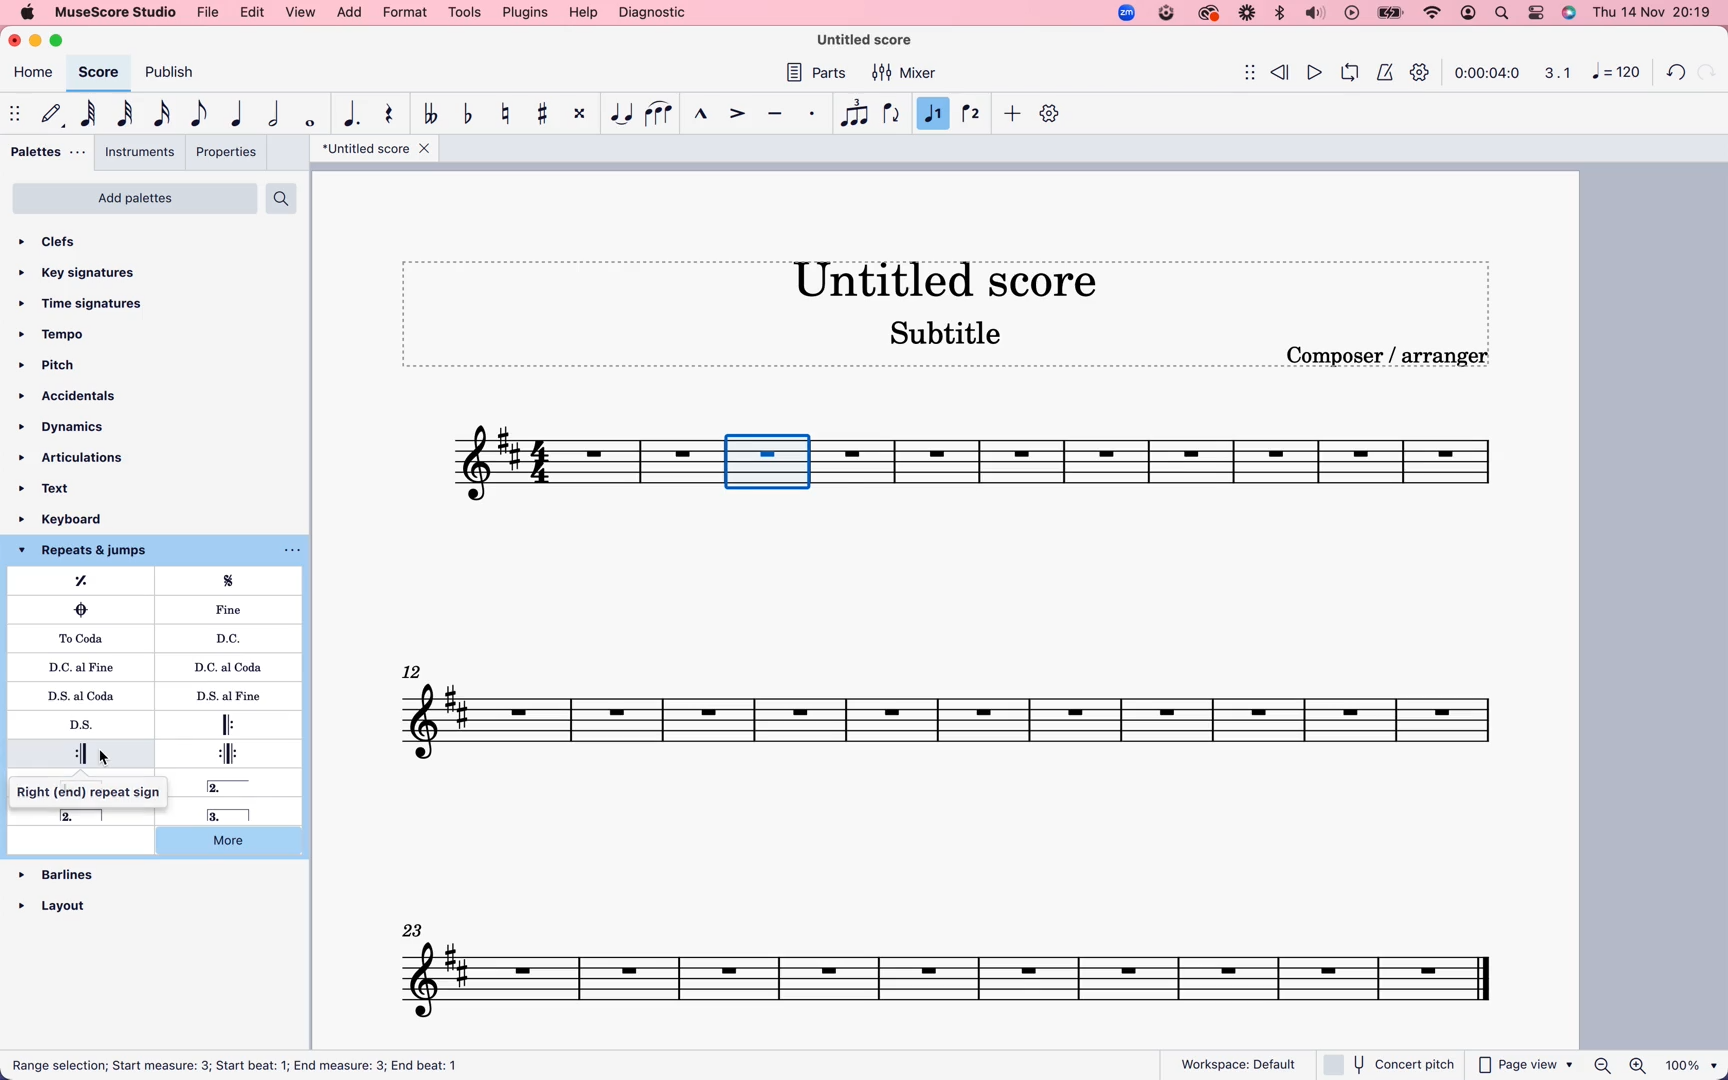 This screenshot has width=1728, height=1080. Describe the element at coordinates (1125, 12) in the screenshot. I see `zoom` at that location.